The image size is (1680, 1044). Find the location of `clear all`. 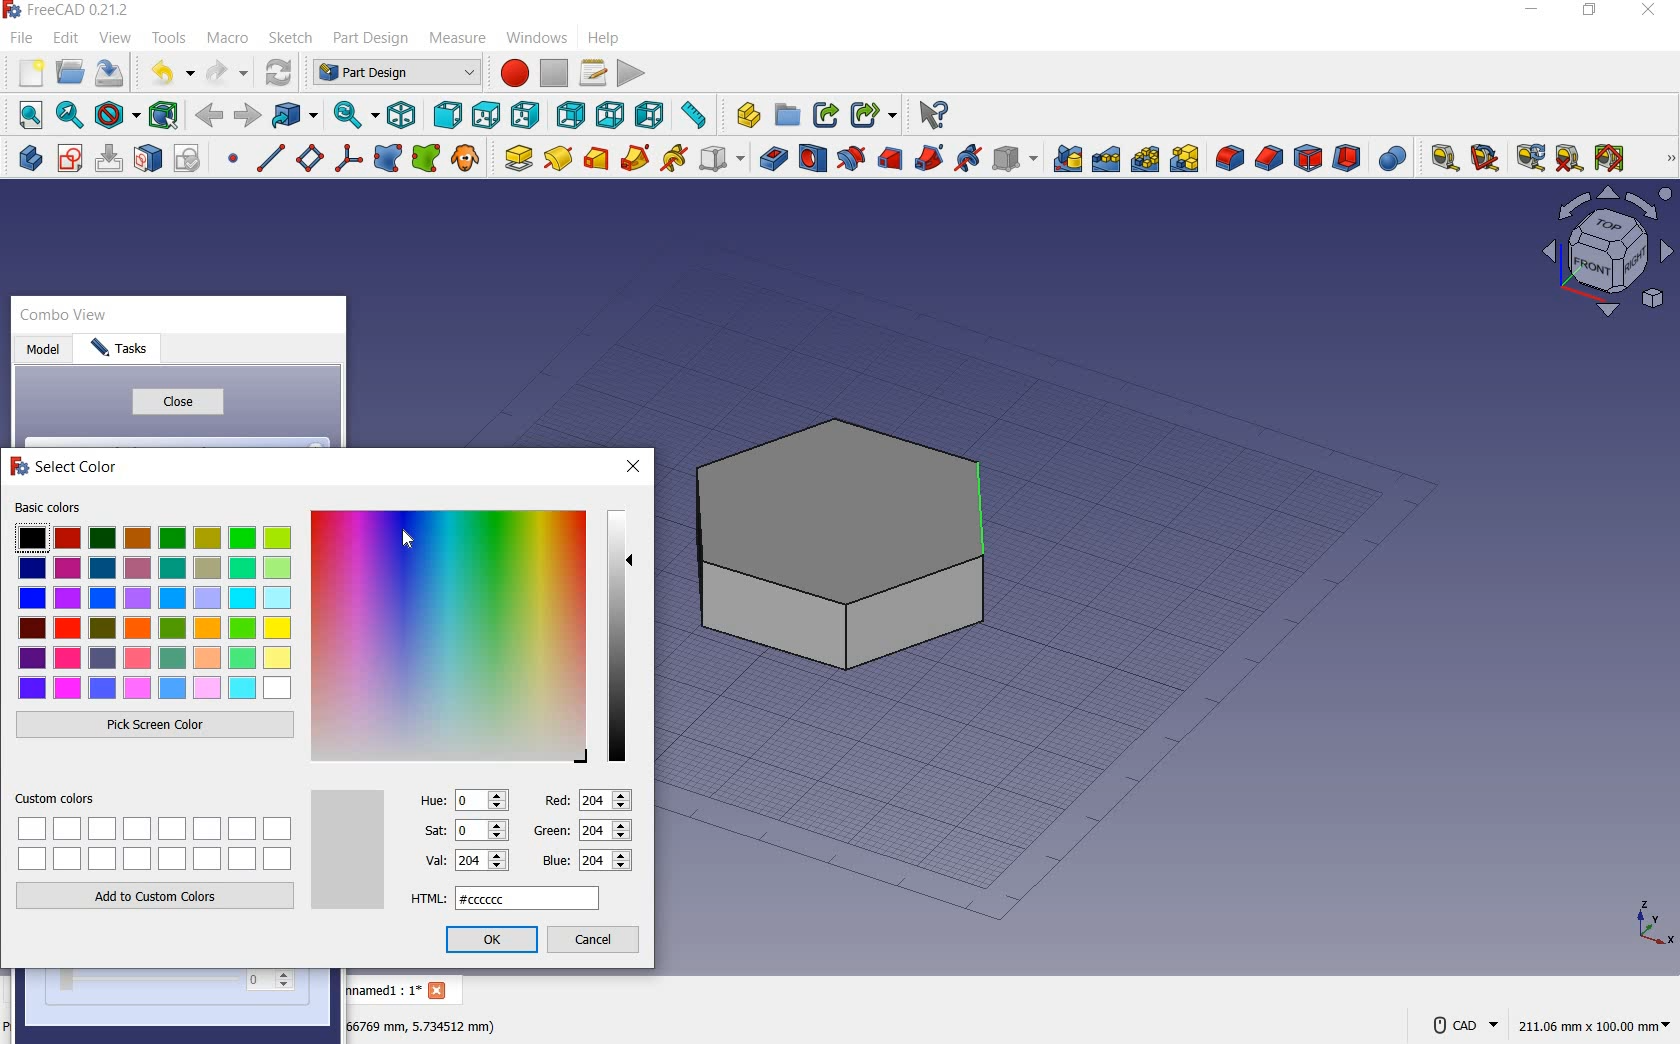

clear all is located at coordinates (1569, 159).